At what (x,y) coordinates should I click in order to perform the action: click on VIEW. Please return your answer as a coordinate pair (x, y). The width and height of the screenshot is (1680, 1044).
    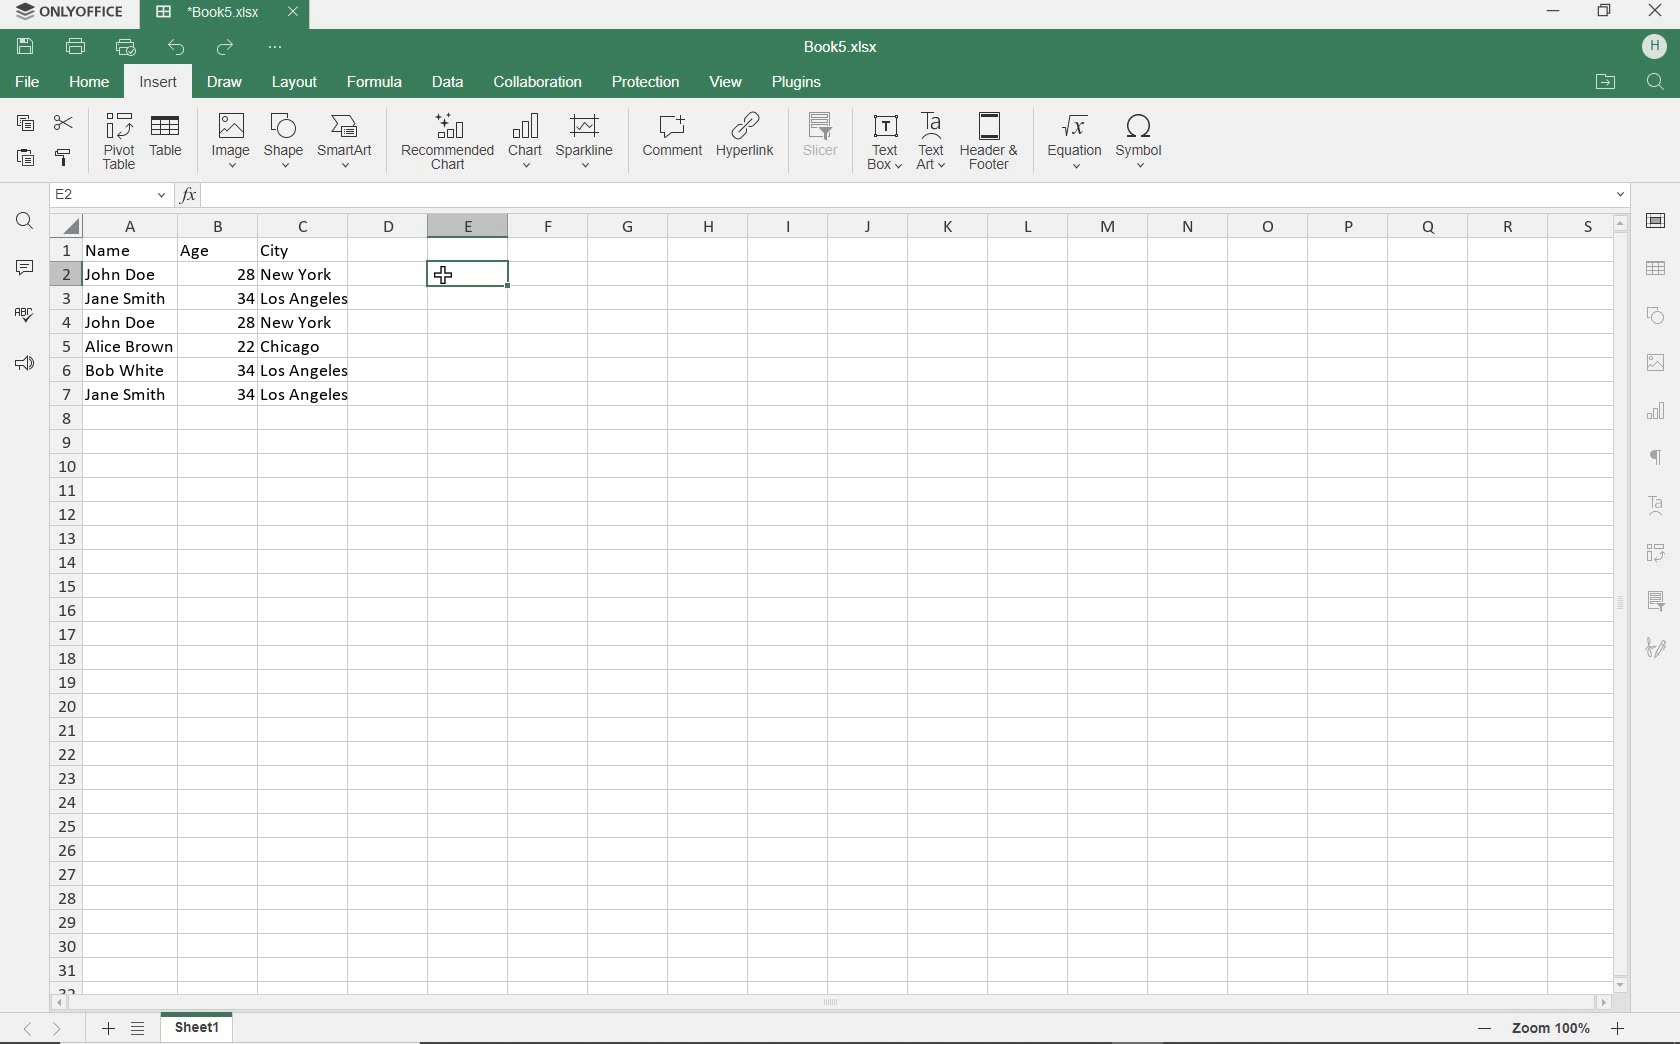
    Looking at the image, I should click on (726, 82).